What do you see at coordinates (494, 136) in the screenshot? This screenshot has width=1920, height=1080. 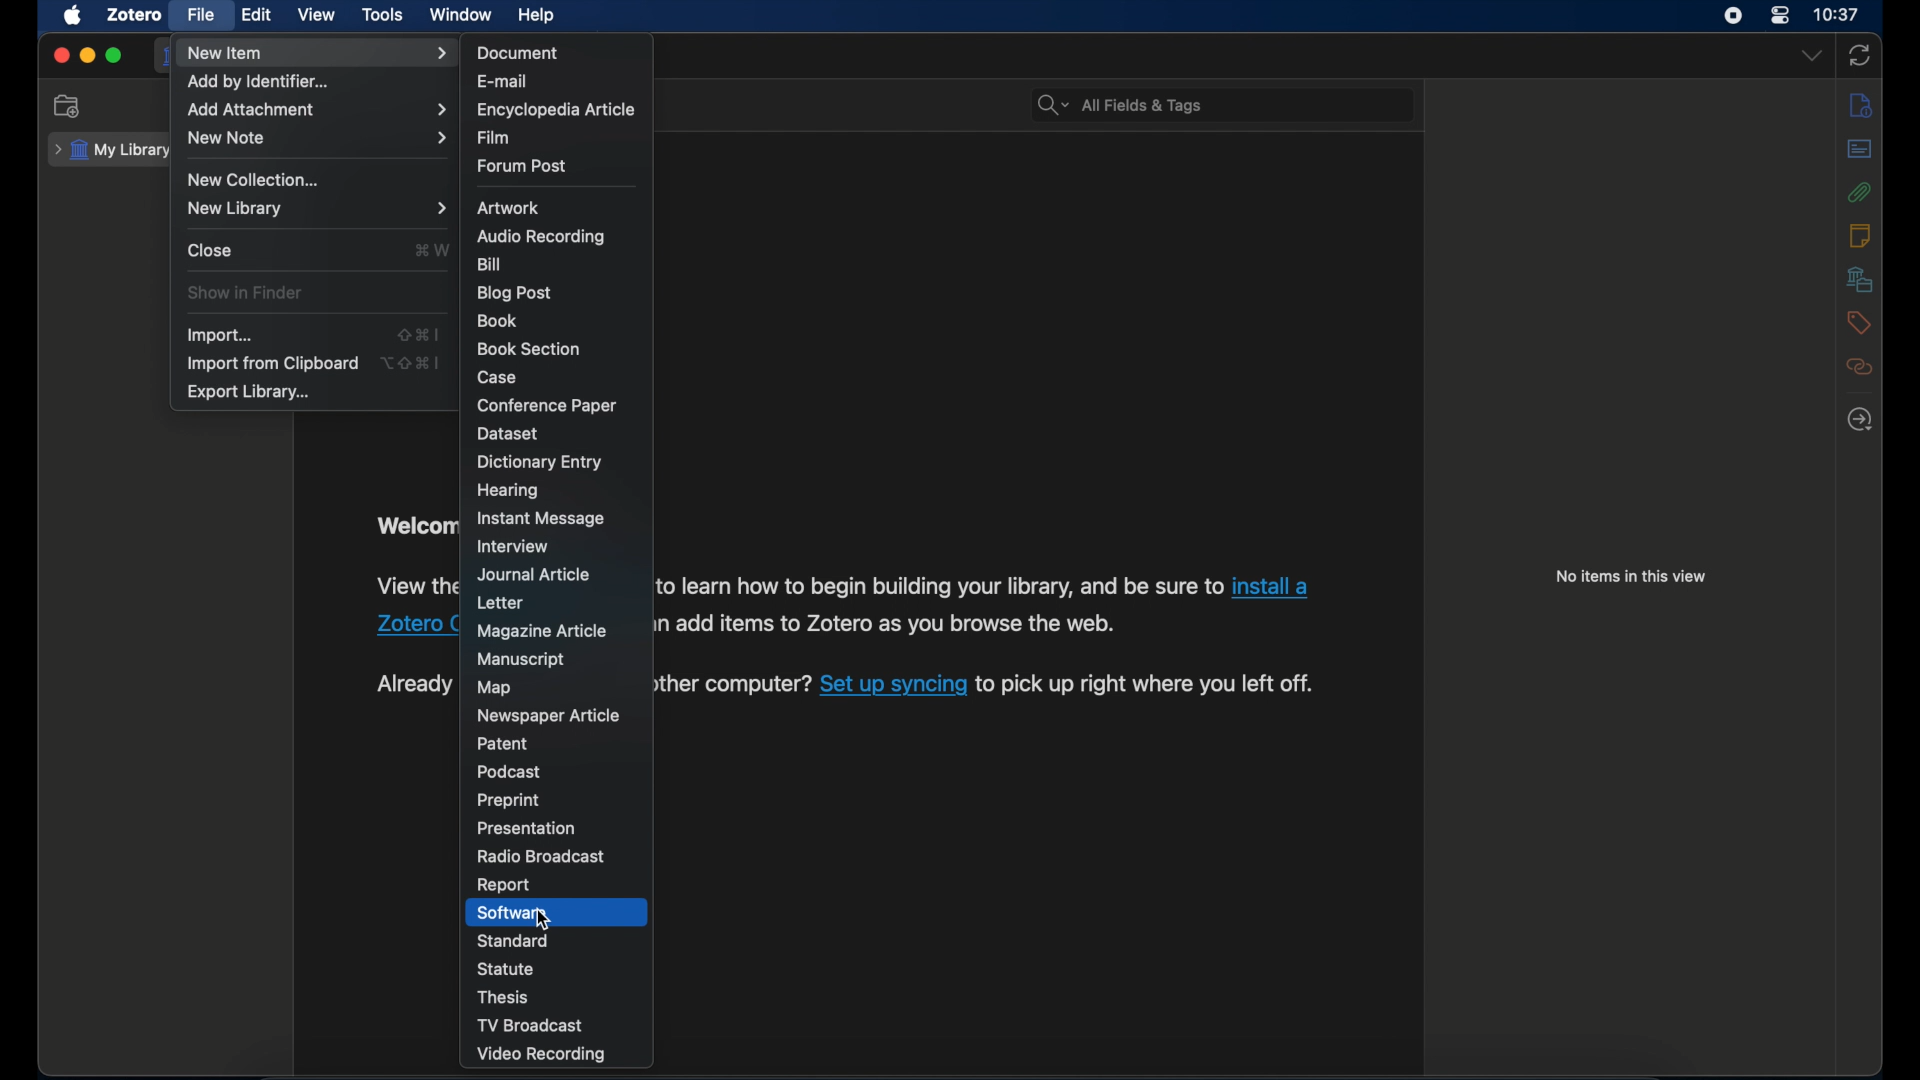 I see `film` at bounding box center [494, 136].